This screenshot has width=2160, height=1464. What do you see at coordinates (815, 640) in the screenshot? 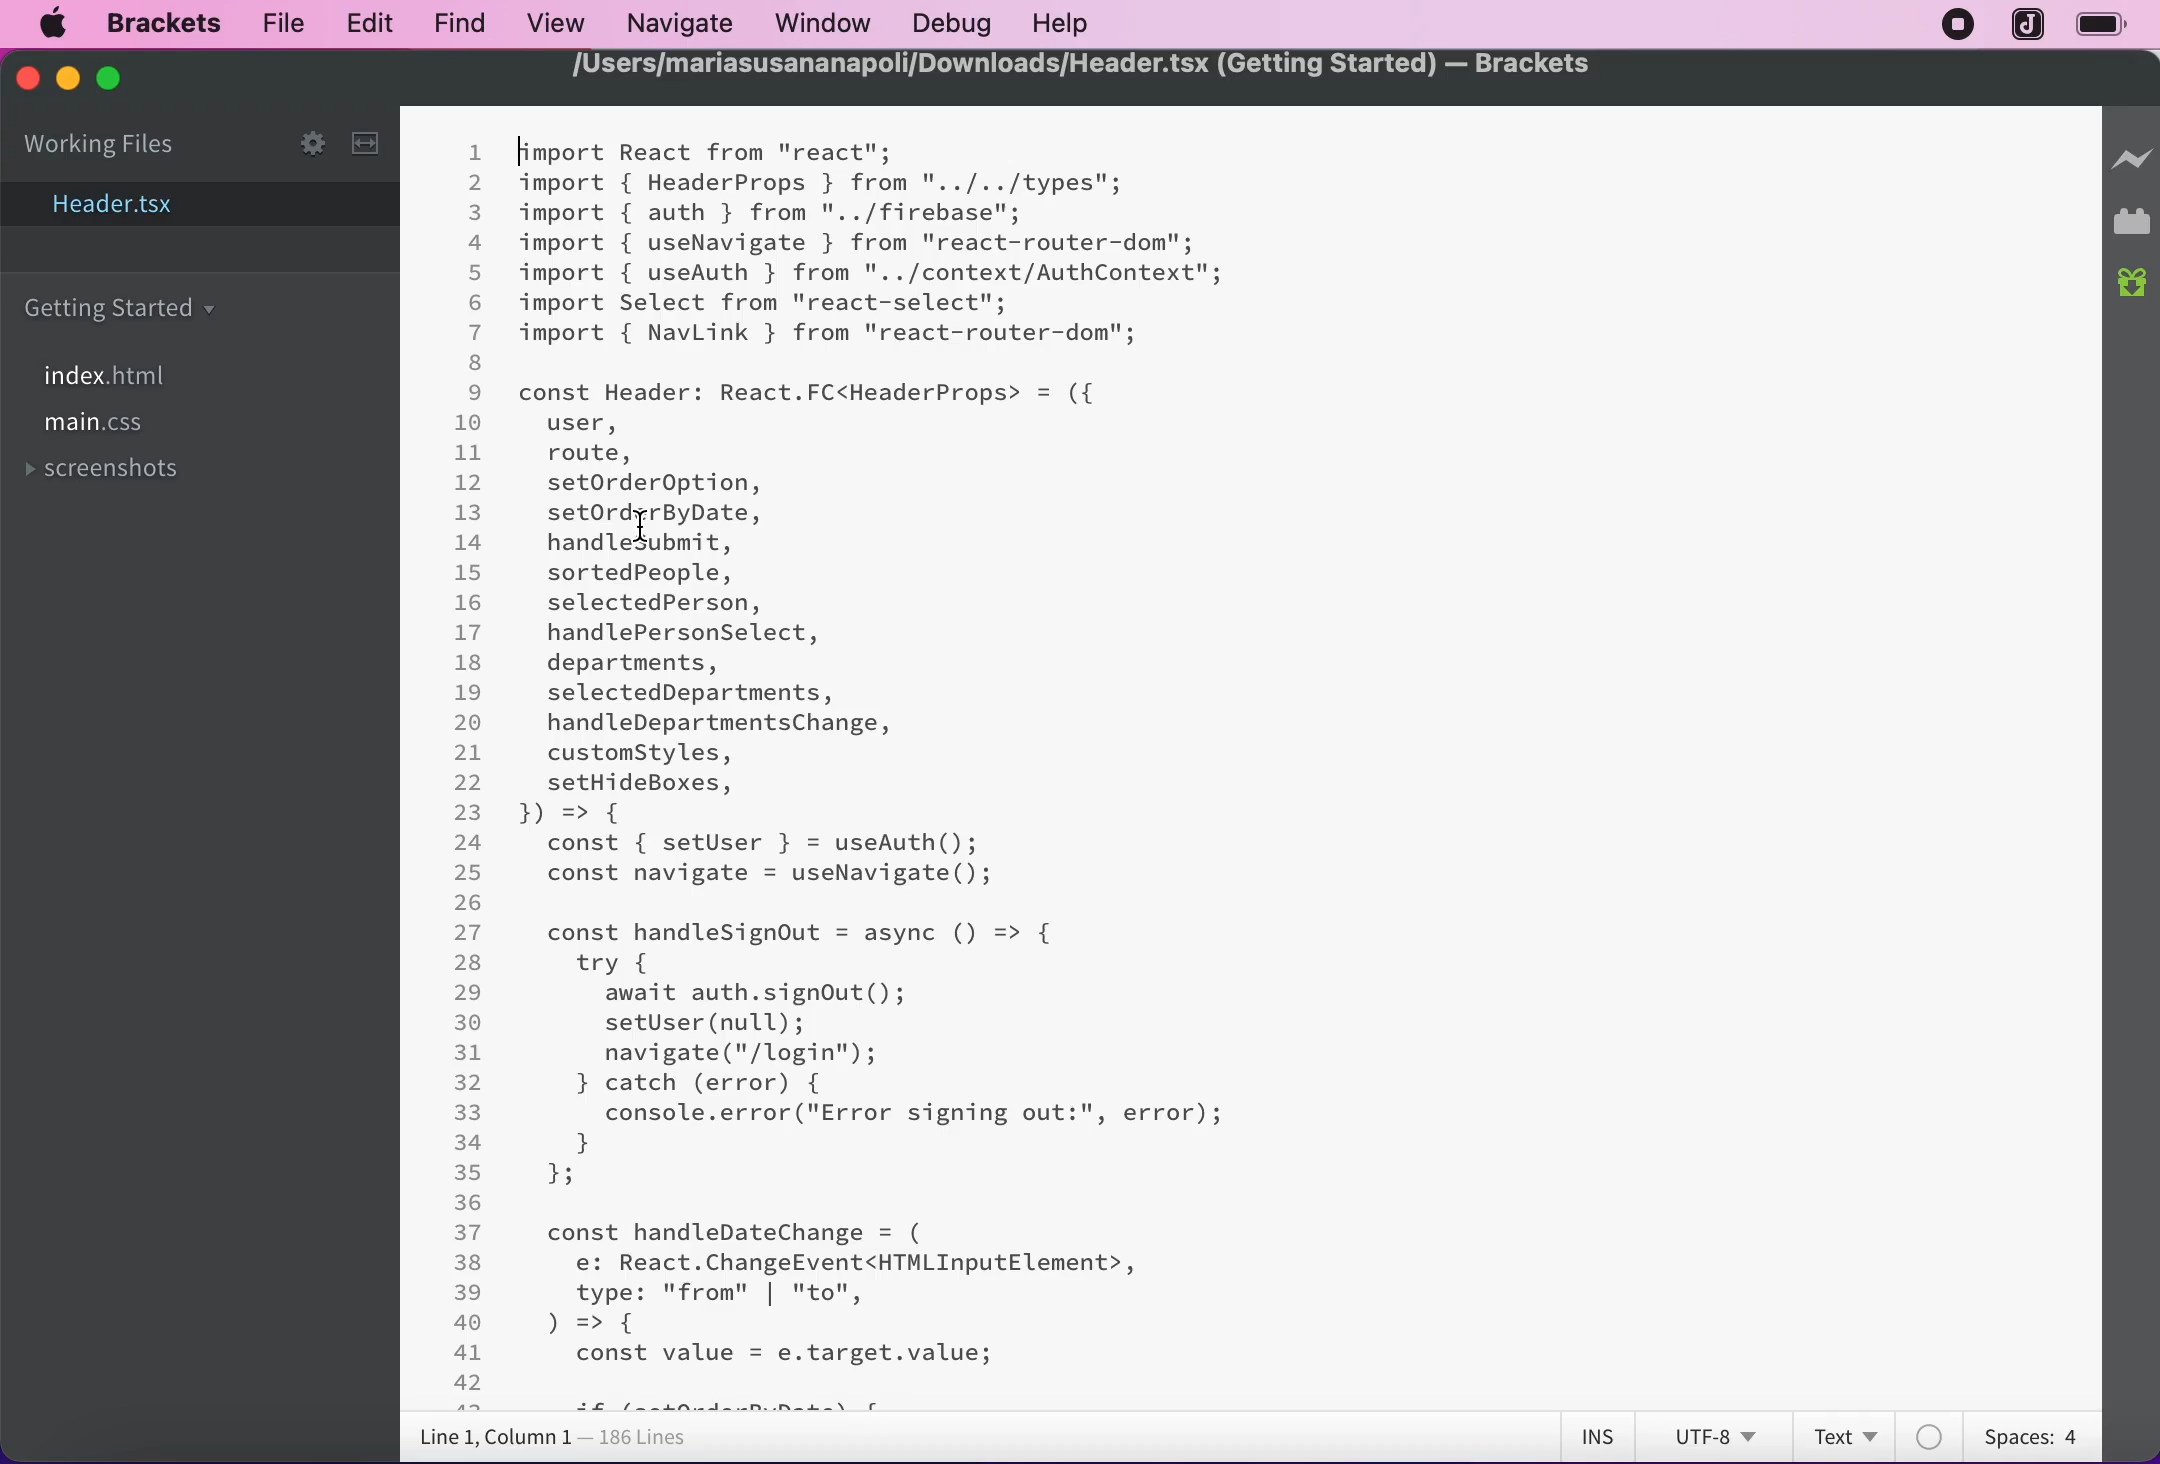
I see `const Header: React.FC<HeaderProps> = ({user,route,setOrderOption, setOrderByDate,handlesubmit,sortedPeople,selectedPerson,handlePersonSelect,departments,selectedDepartments,handleDepartmentsChange,customStyles,setHideBoxes,H =>const { setUser } = useAuth();const navigate = useNavigate();` at bounding box center [815, 640].